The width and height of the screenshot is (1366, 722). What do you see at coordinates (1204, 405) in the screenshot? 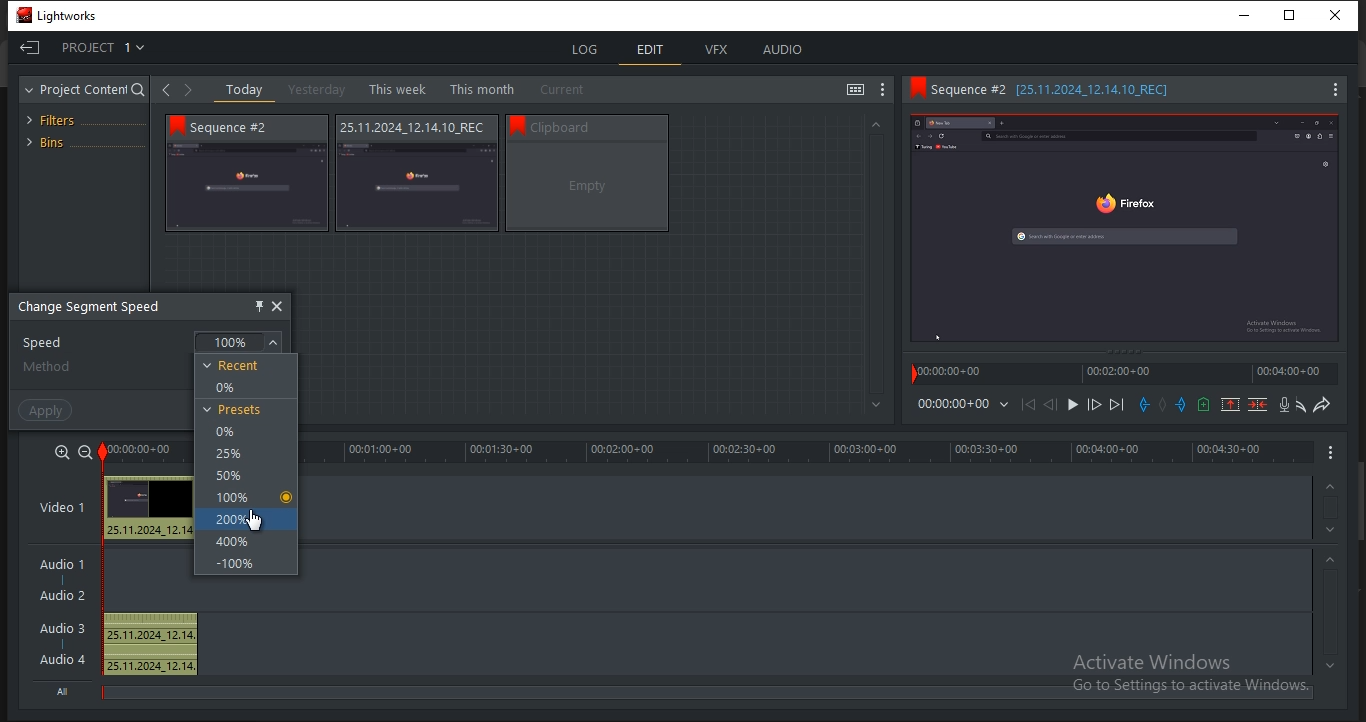
I see `add a cue` at bounding box center [1204, 405].